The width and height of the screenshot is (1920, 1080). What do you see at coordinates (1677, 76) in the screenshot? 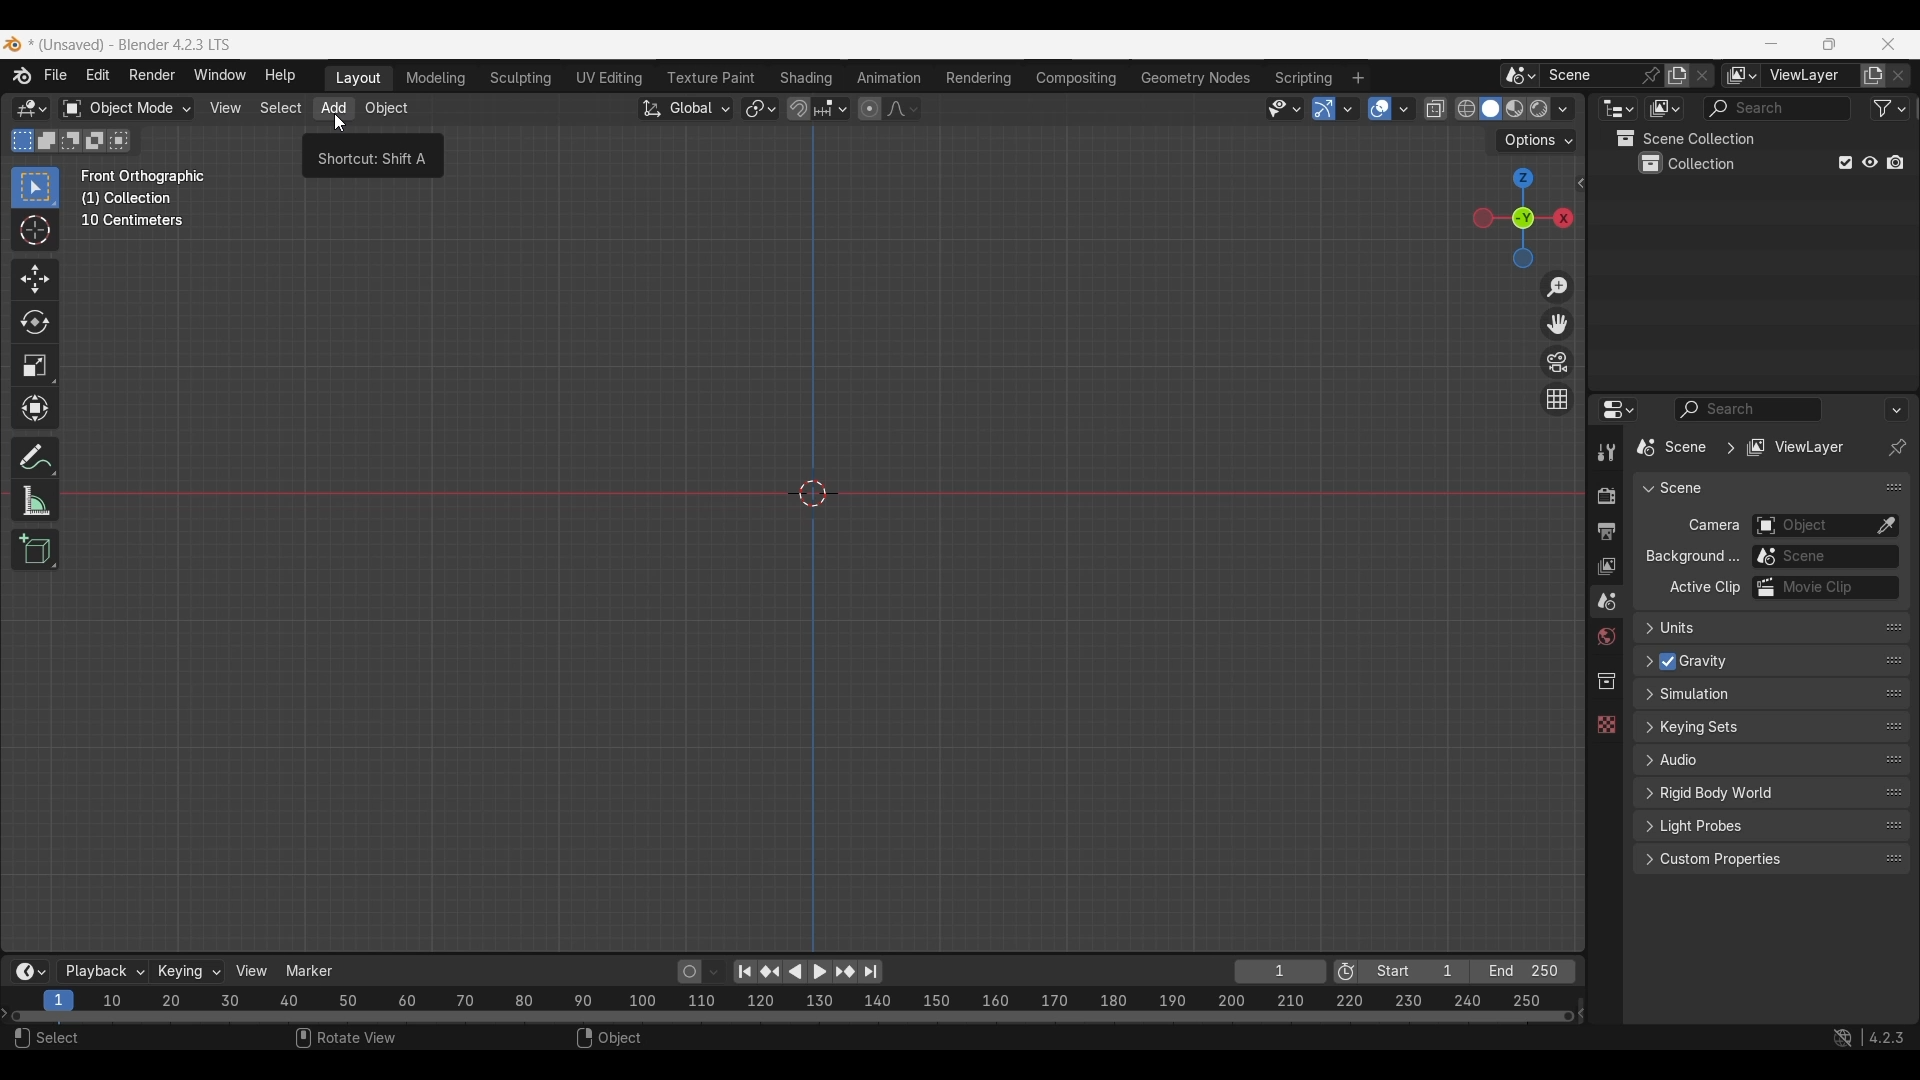
I see `Add new scene` at bounding box center [1677, 76].